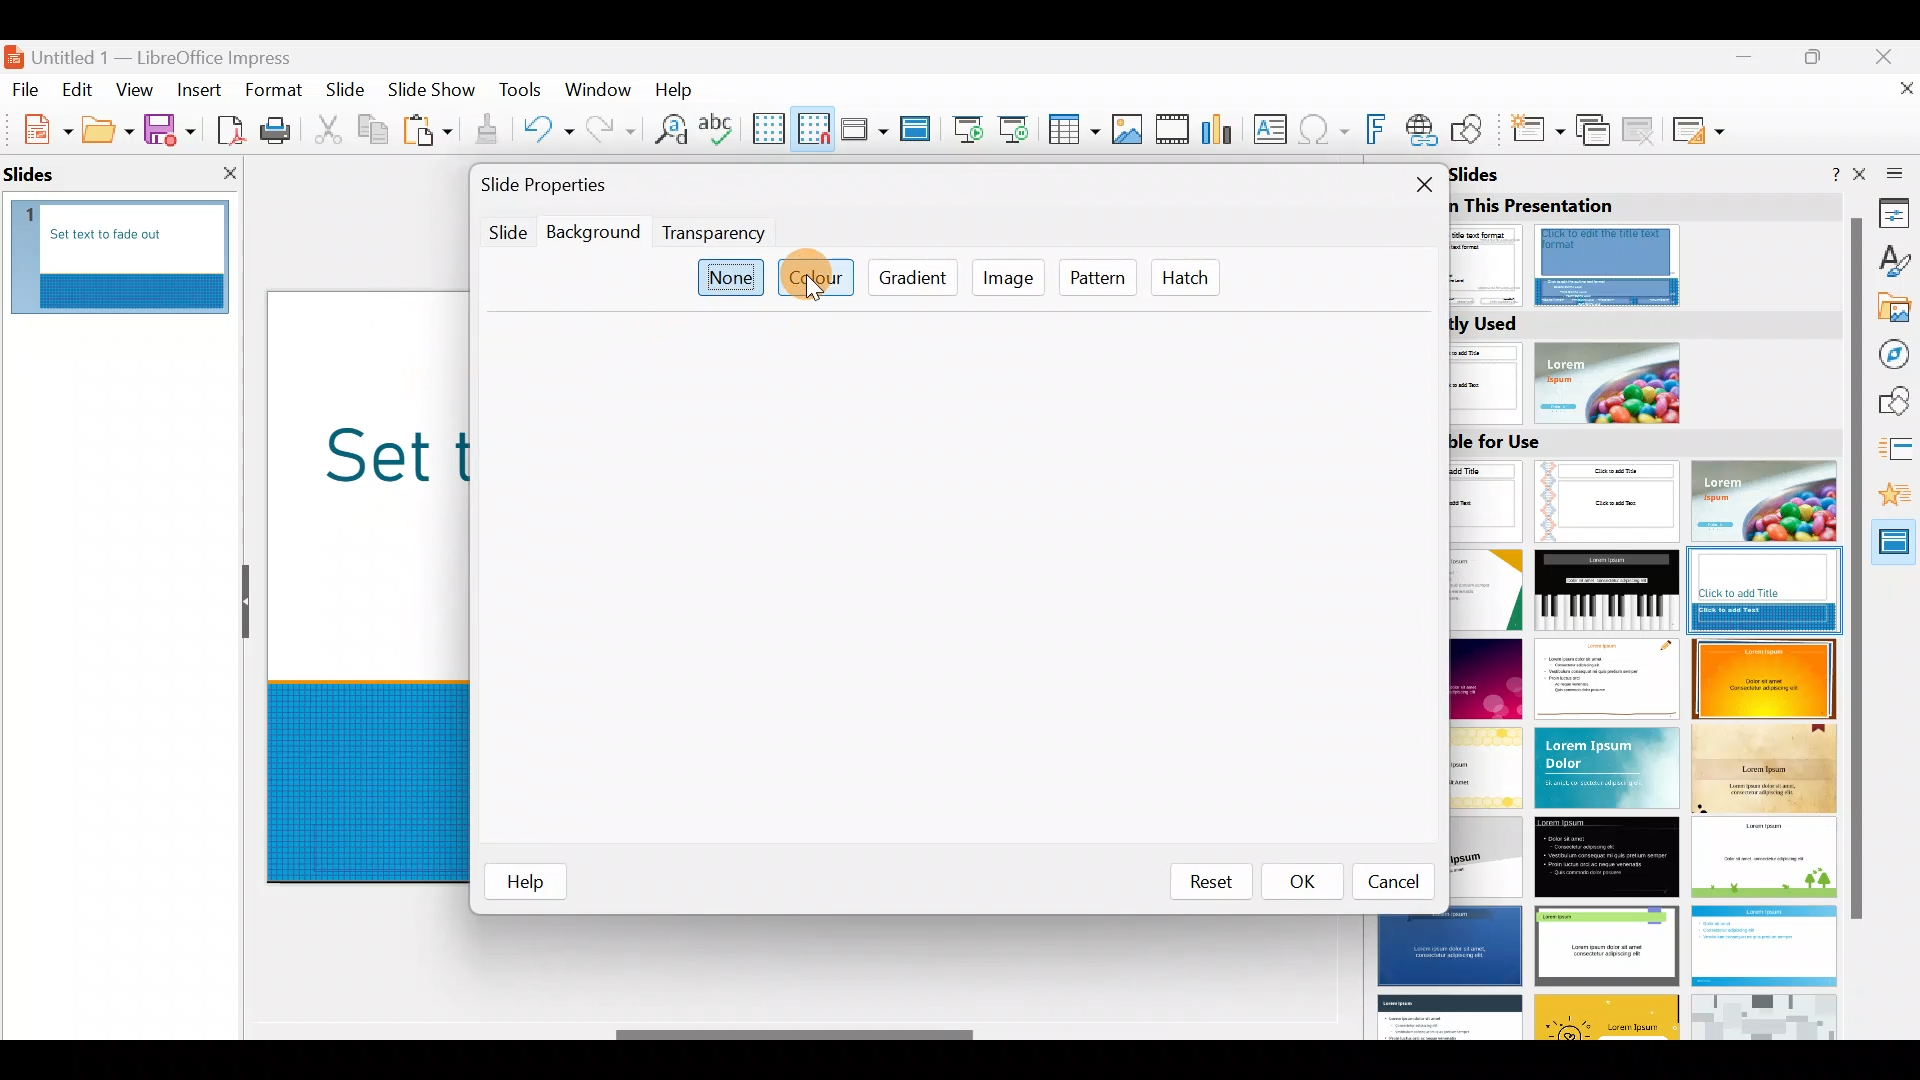  Describe the element at coordinates (796, 1035) in the screenshot. I see `Scroll bar` at that location.